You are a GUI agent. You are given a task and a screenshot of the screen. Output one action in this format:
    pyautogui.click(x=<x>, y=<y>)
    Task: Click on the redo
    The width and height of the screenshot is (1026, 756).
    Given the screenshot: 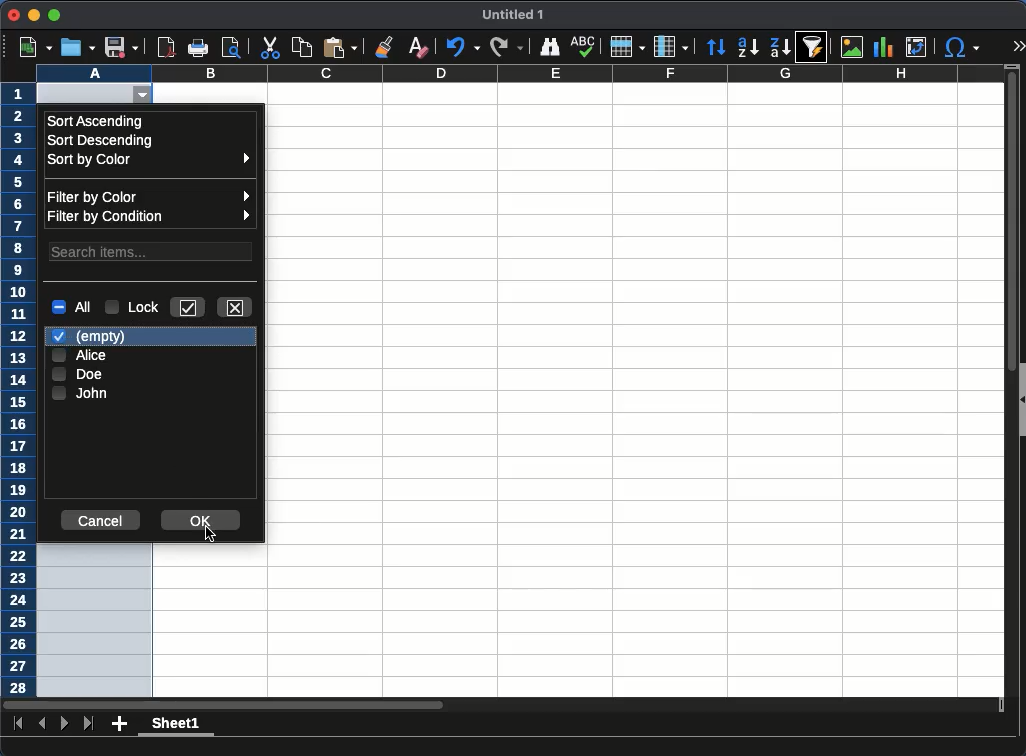 What is the action you would take?
    pyautogui.click(x=505, y=48)
    